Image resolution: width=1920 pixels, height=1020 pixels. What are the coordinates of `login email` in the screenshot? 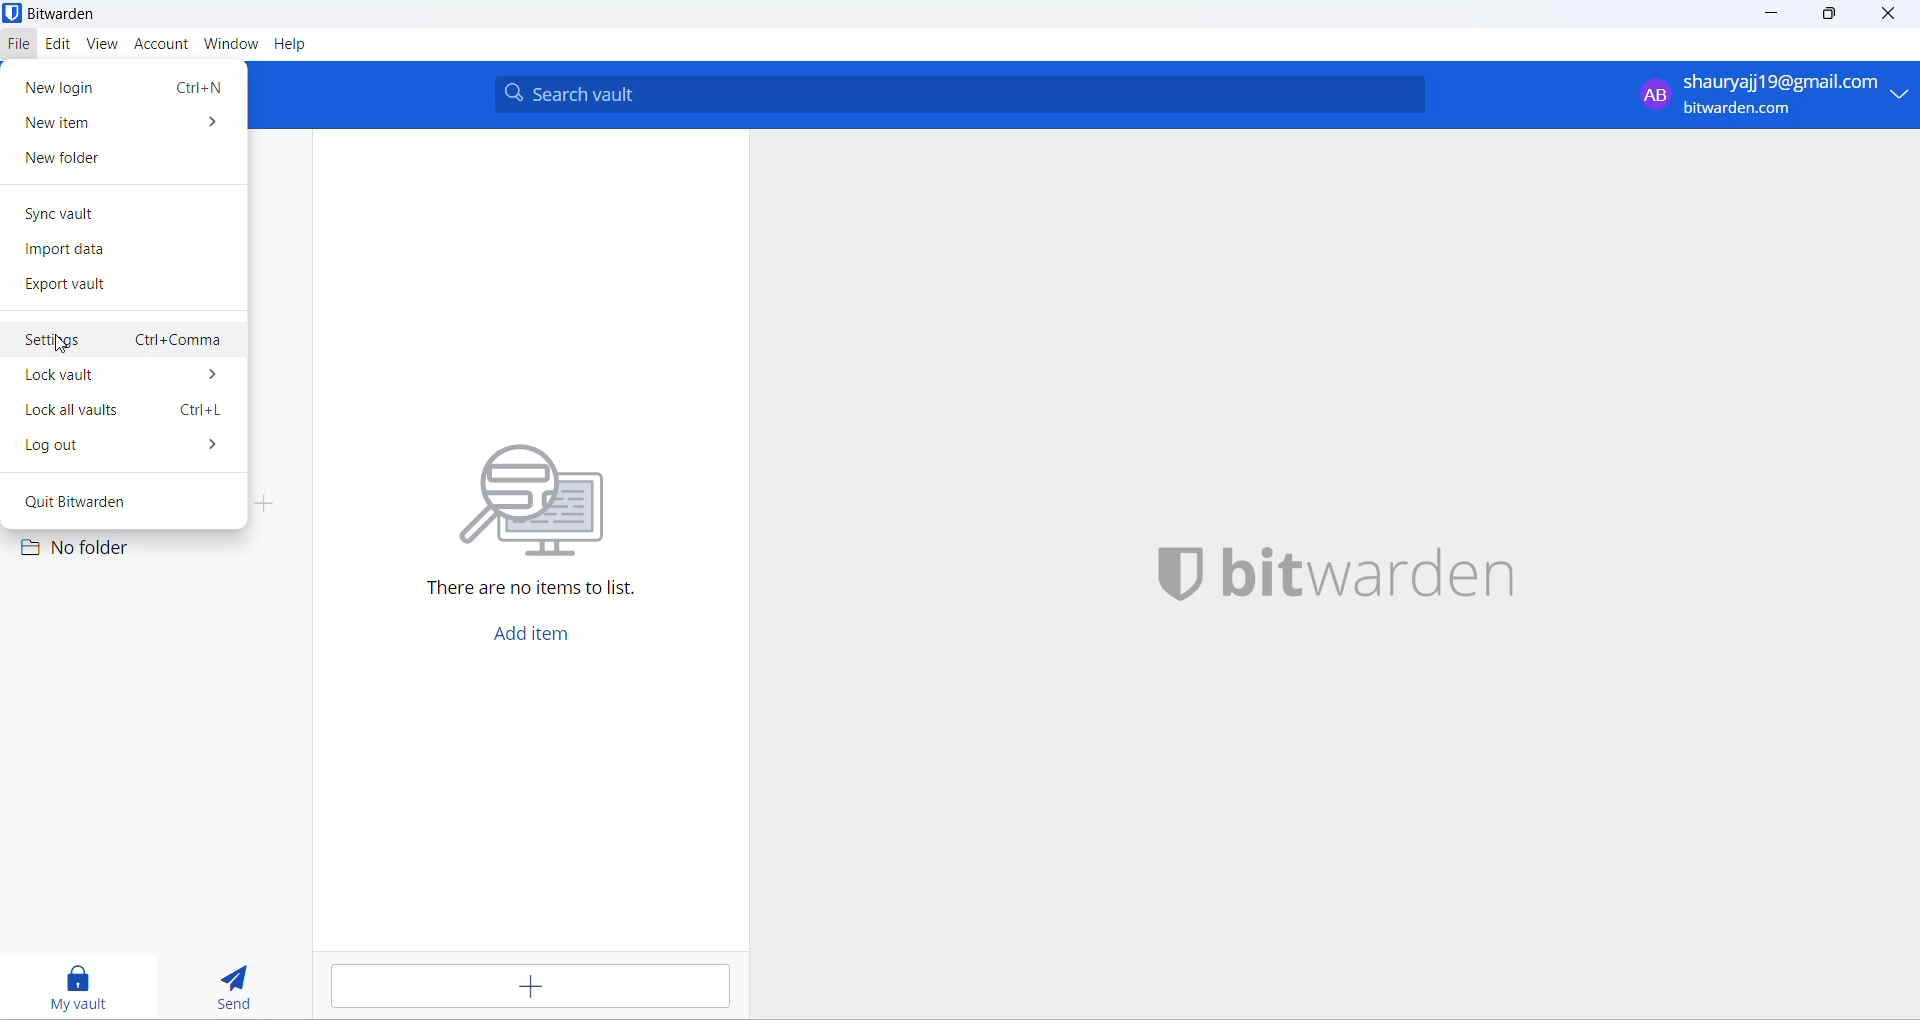 It's located at (1768, 95).